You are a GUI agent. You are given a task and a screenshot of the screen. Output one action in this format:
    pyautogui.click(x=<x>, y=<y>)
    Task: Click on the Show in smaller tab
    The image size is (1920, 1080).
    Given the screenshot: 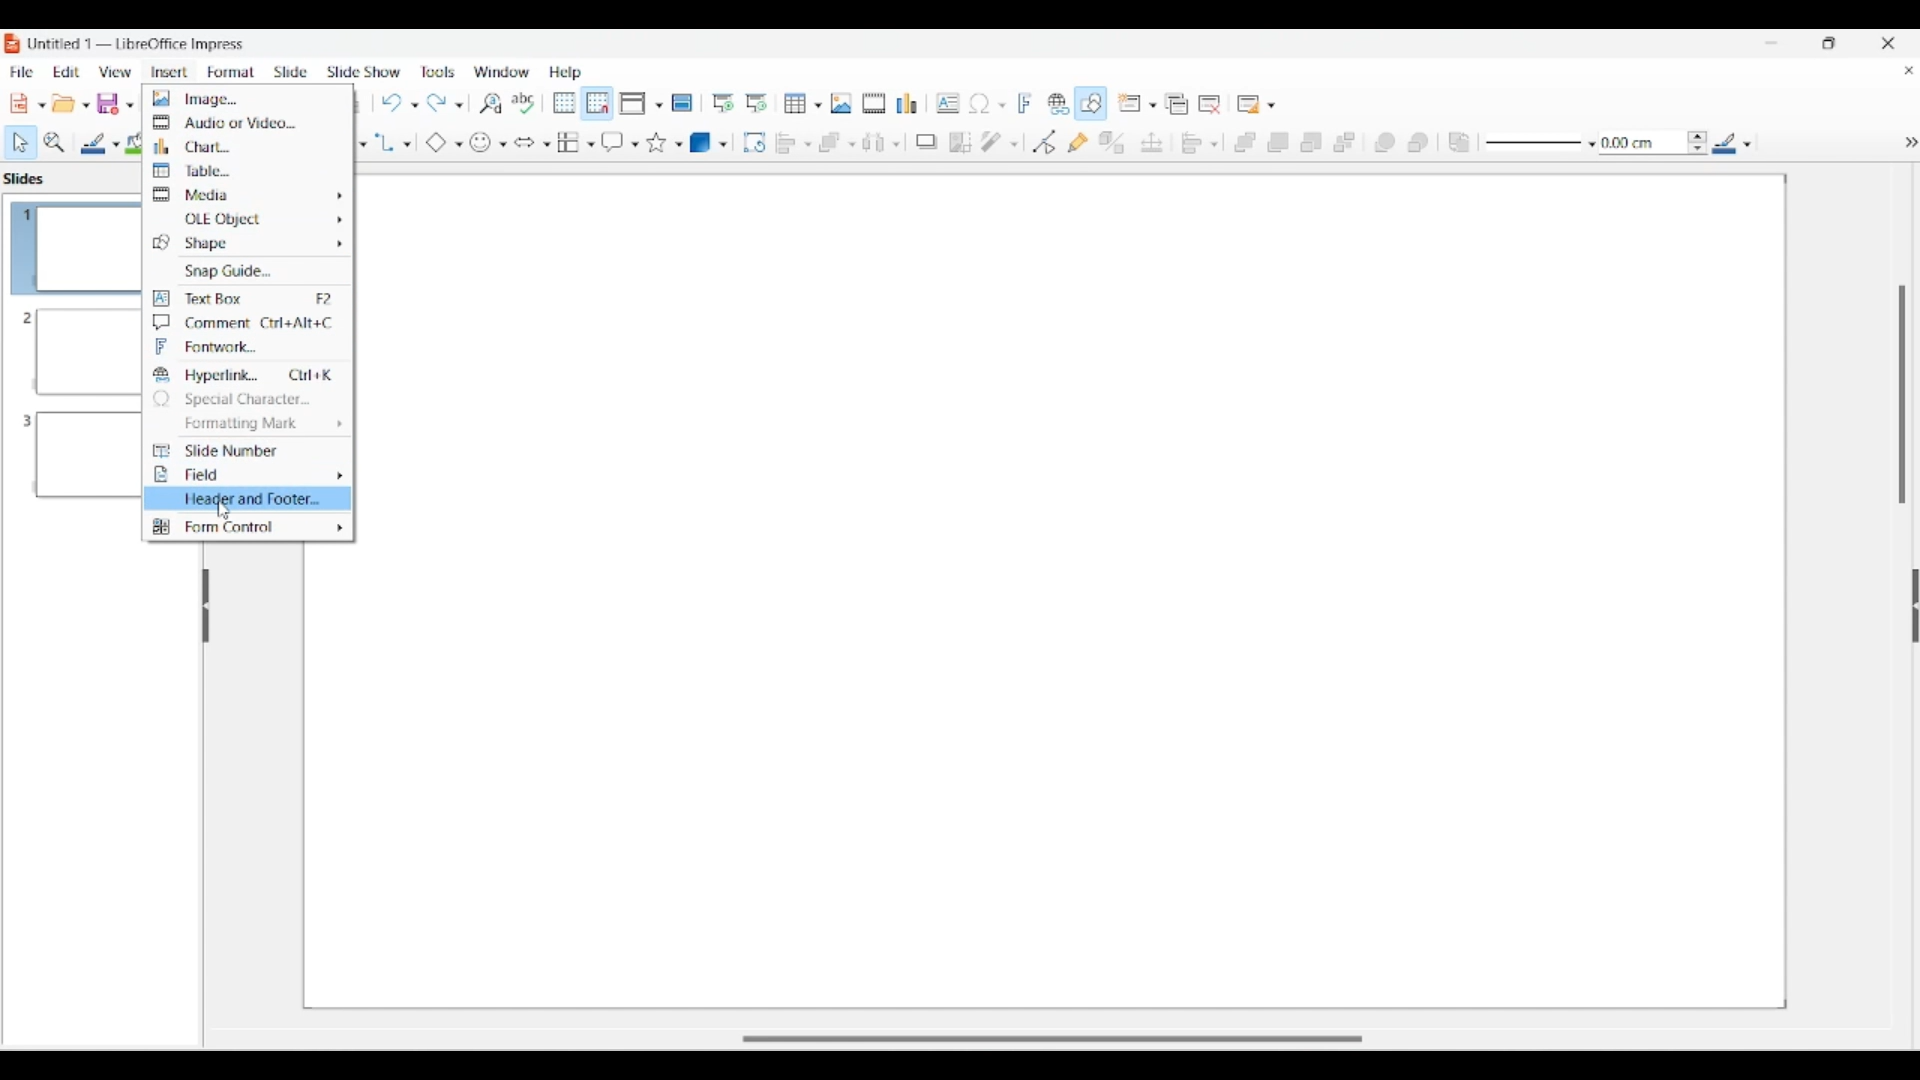 What is the action you would take?
    pyautogui.click(x=1829, y=43)
    